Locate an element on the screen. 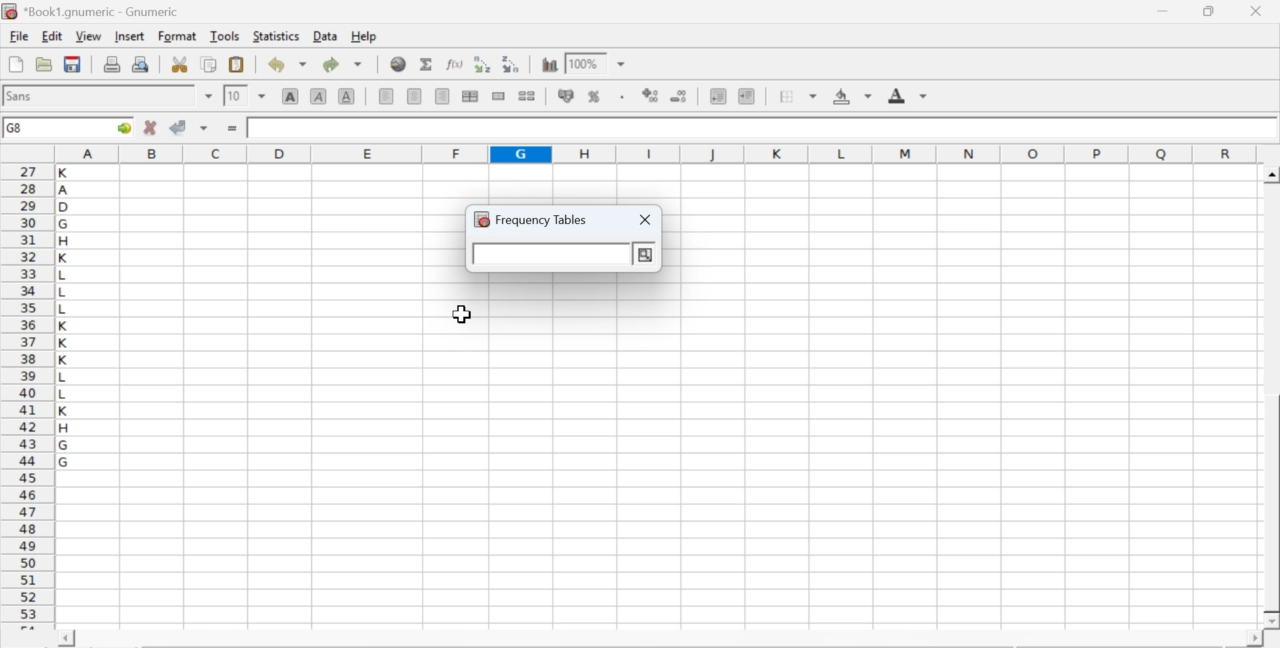 The height and width of the screenshot is (648, 1280). edit is located at coordinates (52, 36).